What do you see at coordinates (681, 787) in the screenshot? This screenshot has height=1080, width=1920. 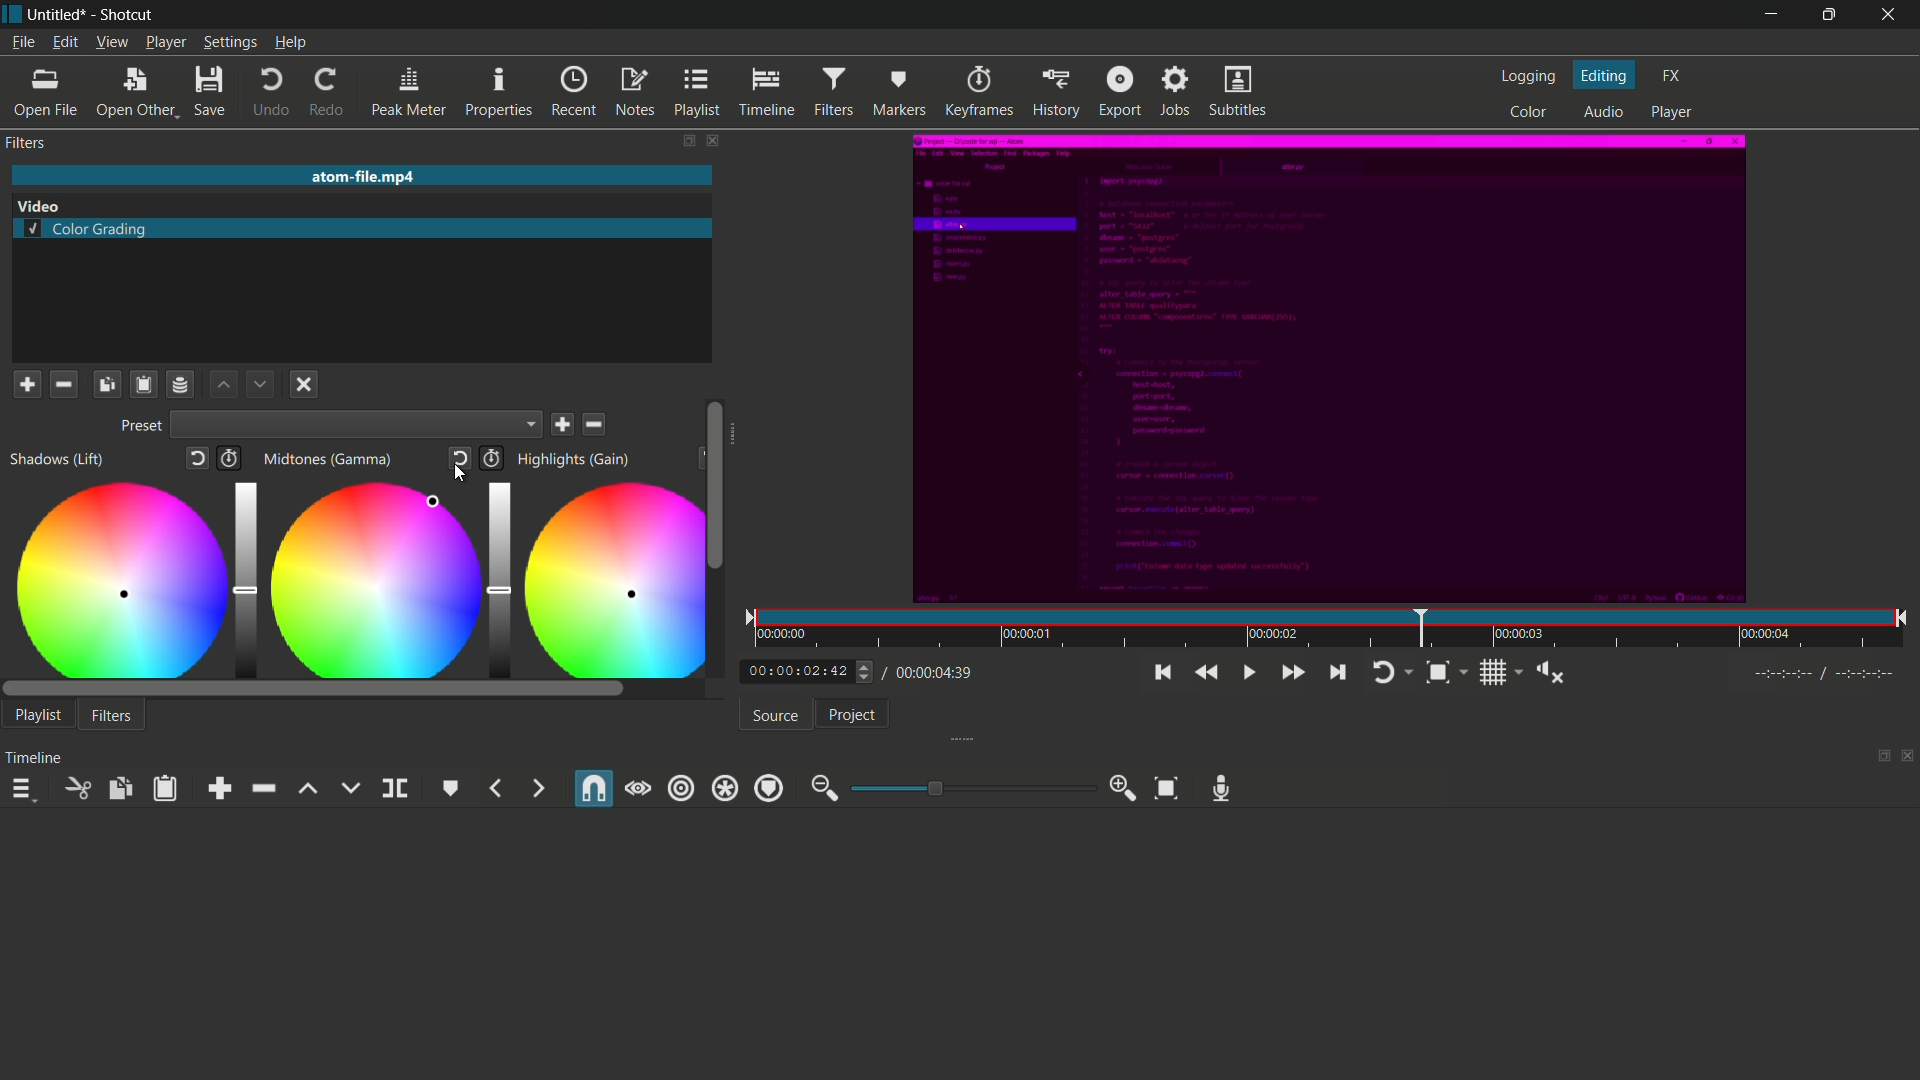 I see `ripple` at bounding box center [681, 787].